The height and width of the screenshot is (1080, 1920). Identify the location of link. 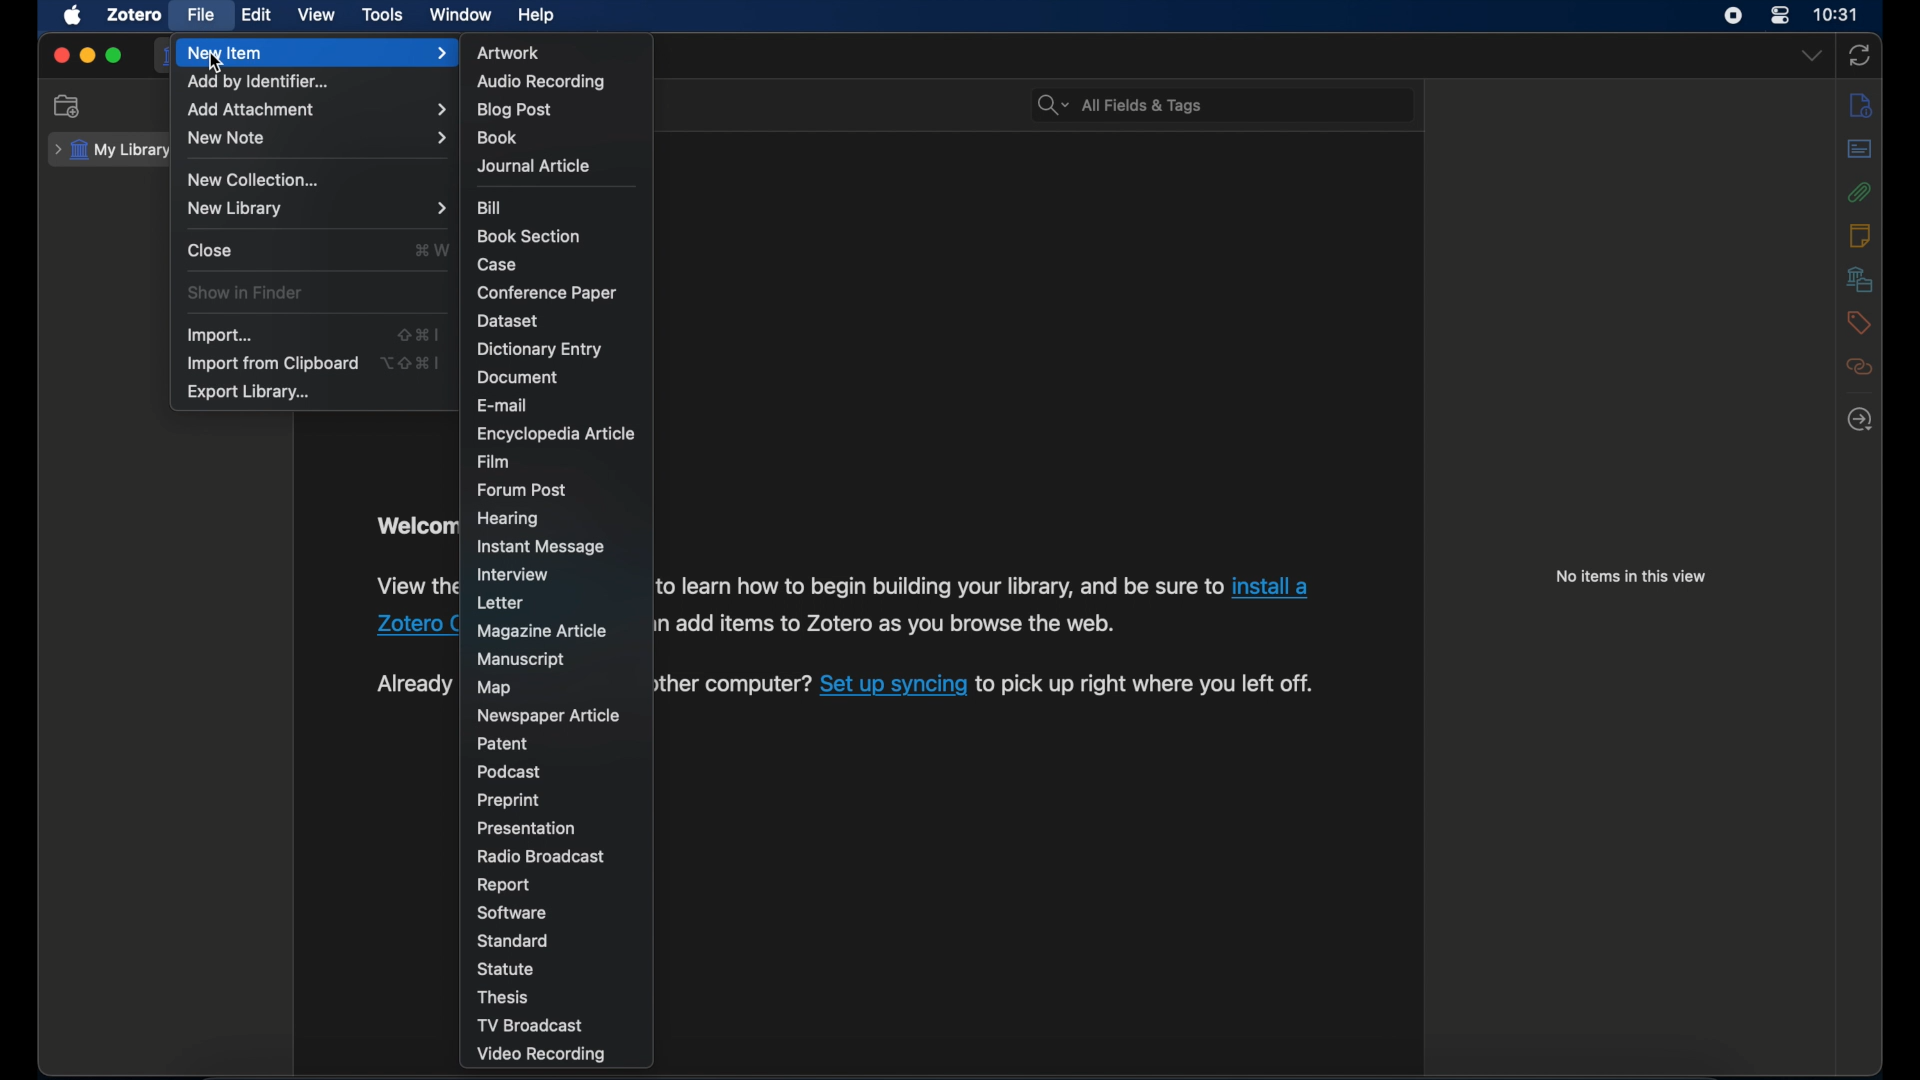
(1269, 588).